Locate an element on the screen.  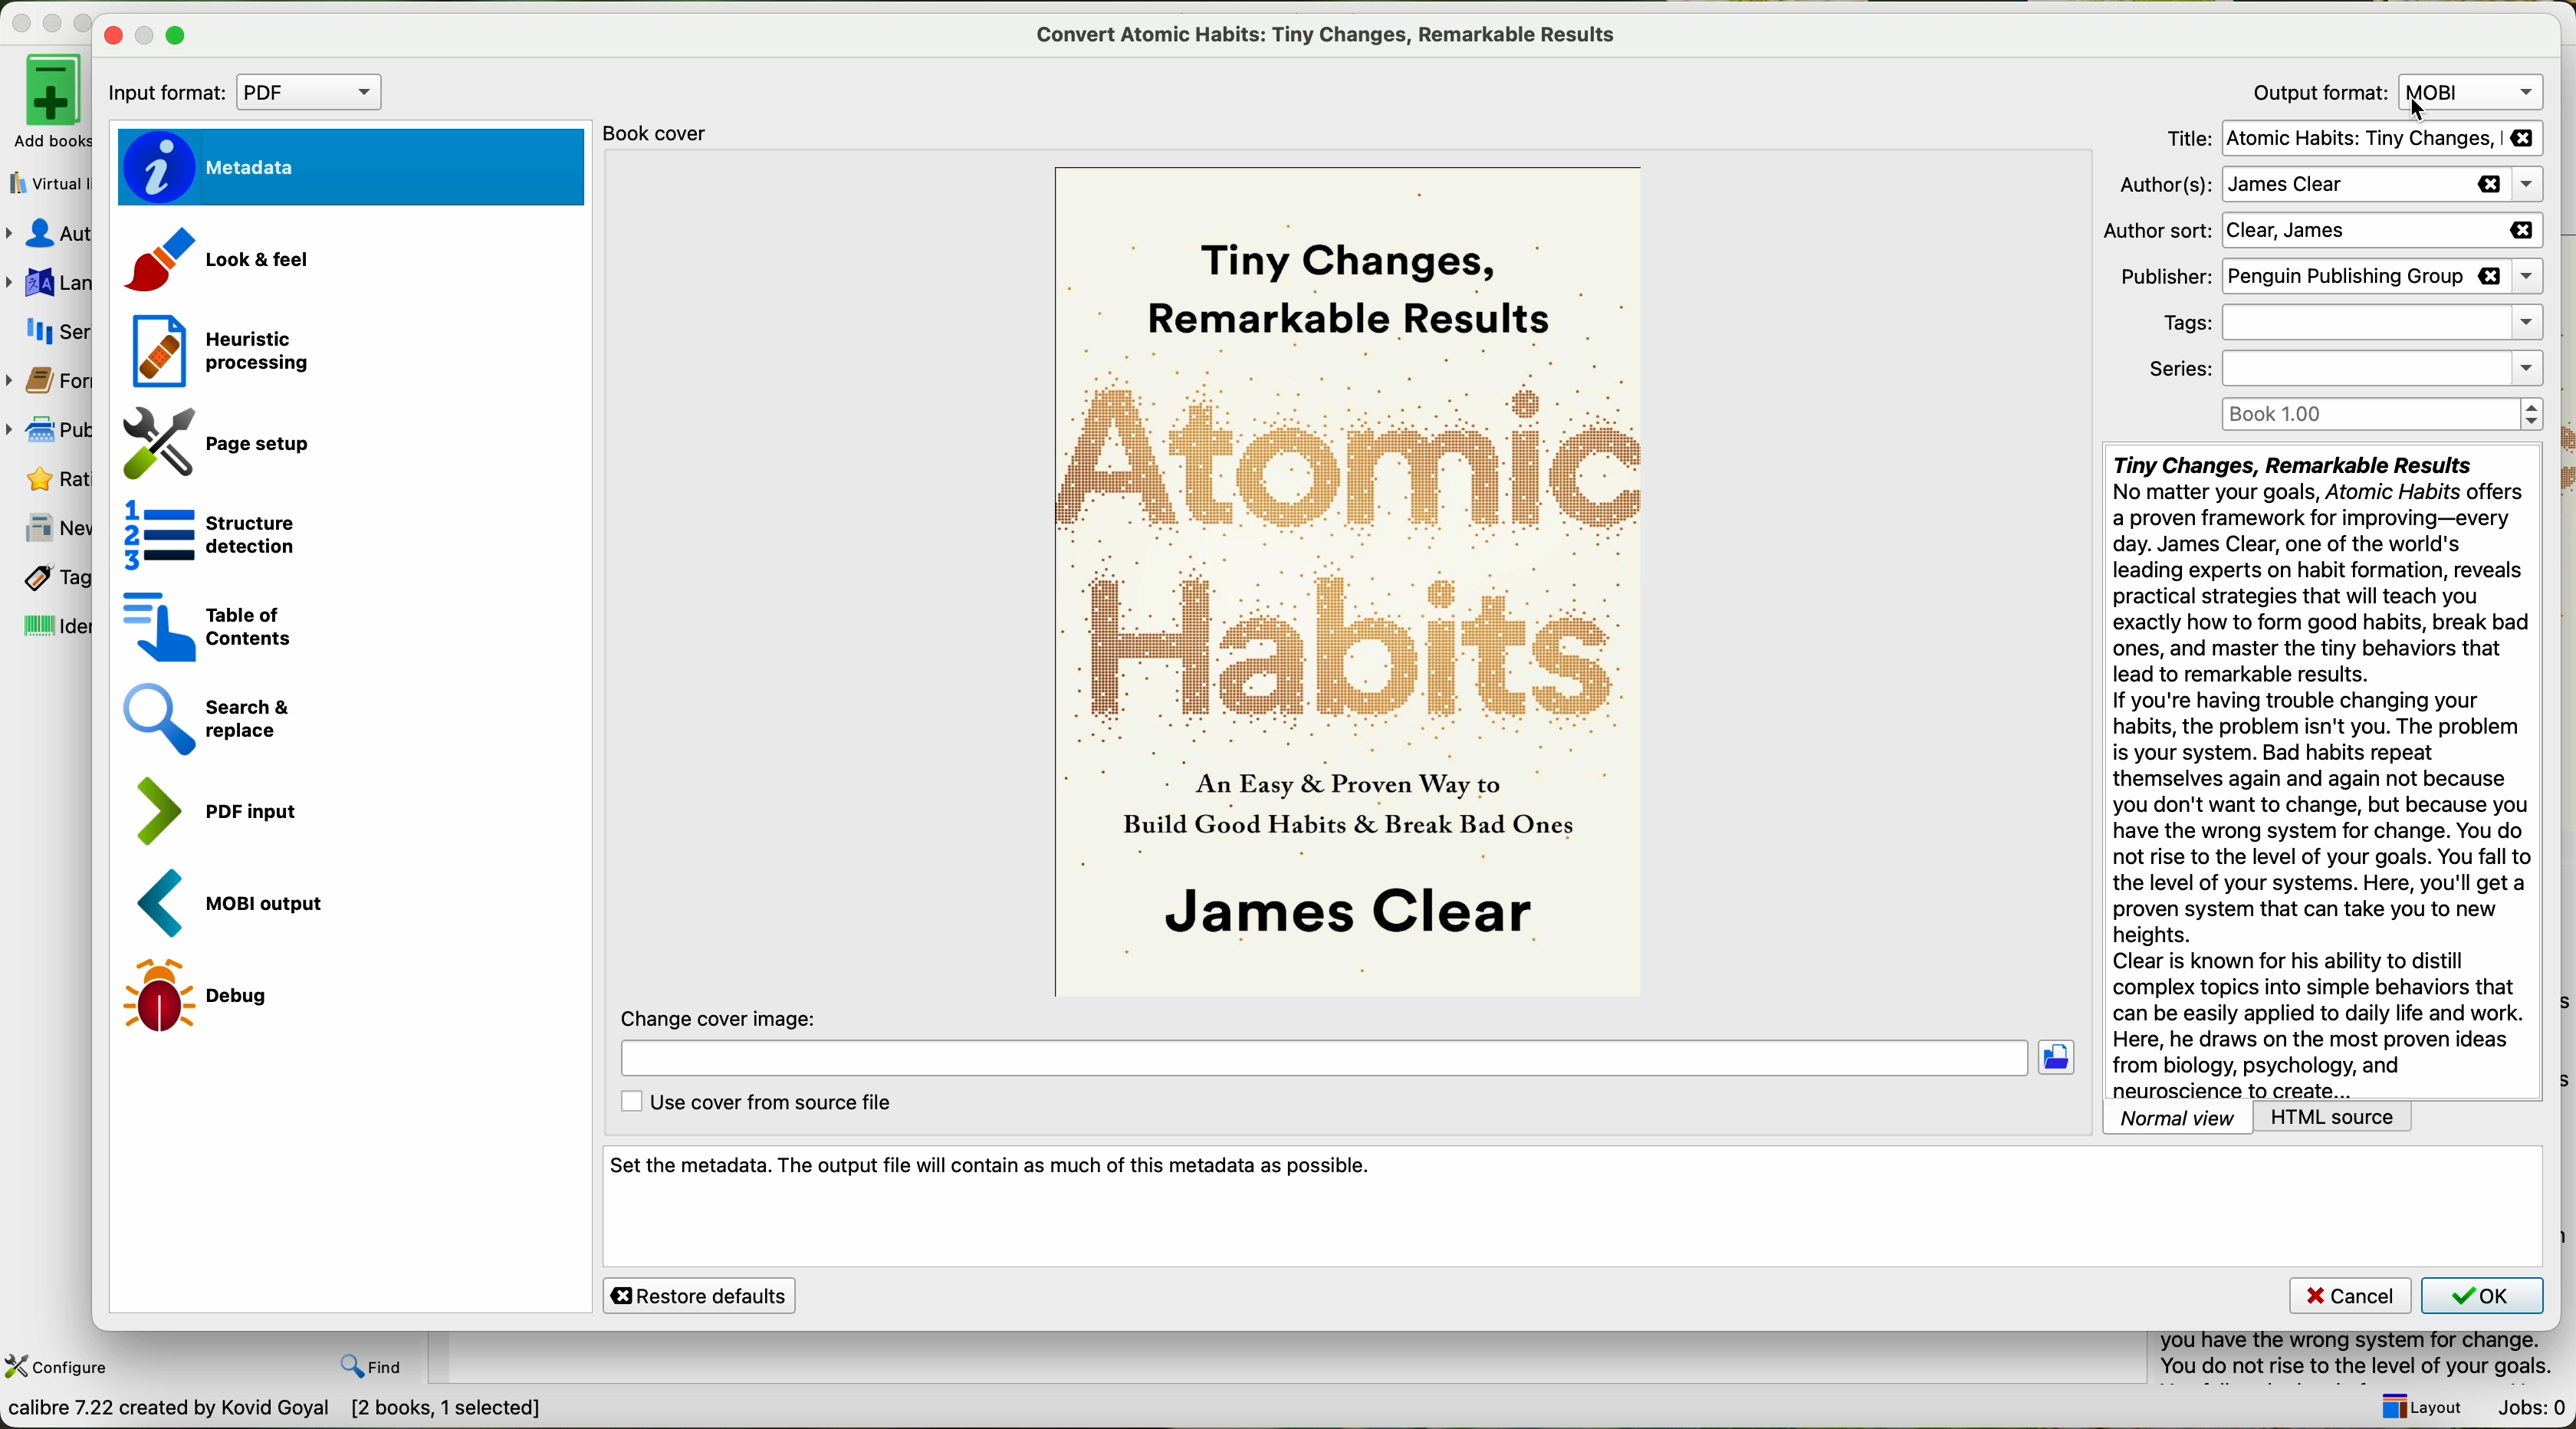
disable minimize window is located at coordinates (148, 35).